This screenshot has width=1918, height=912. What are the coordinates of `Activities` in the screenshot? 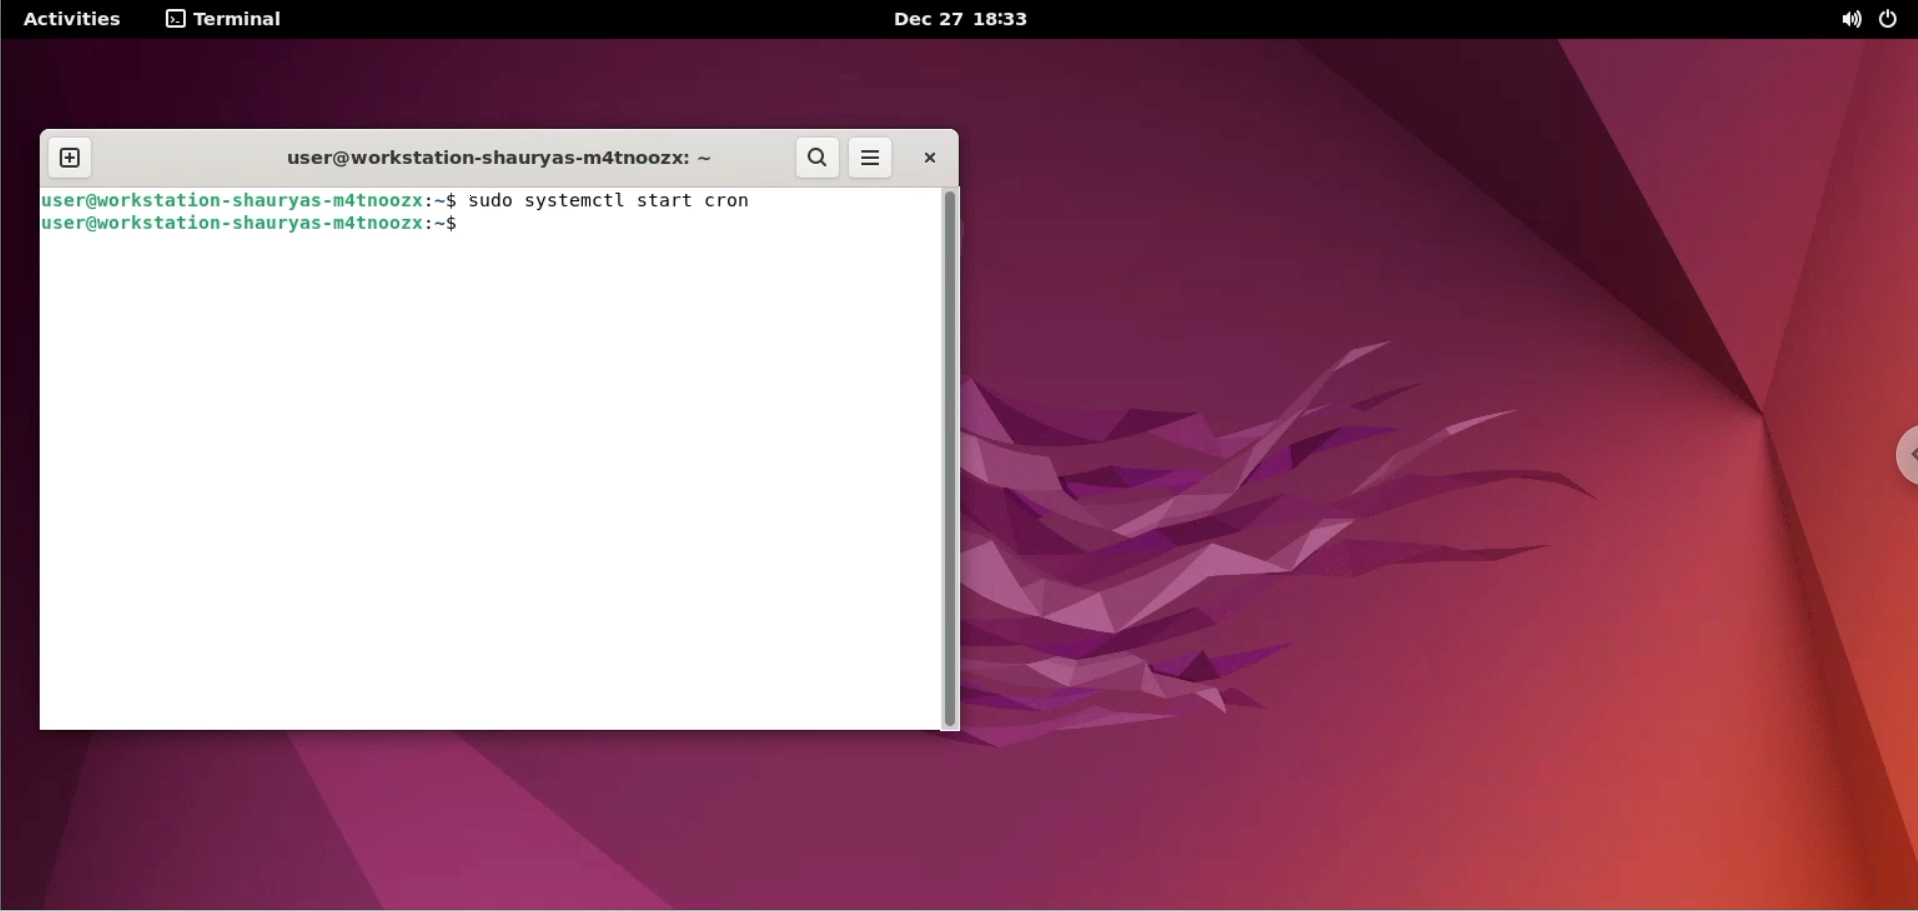 It's located at (71, 20).